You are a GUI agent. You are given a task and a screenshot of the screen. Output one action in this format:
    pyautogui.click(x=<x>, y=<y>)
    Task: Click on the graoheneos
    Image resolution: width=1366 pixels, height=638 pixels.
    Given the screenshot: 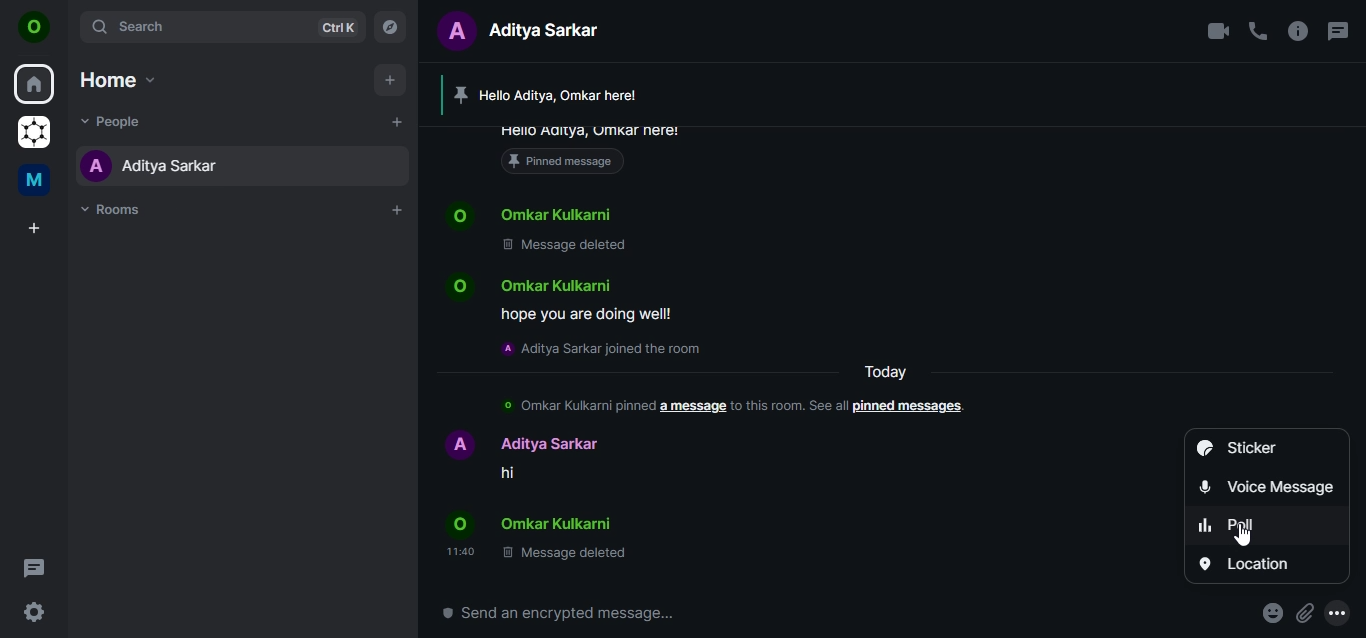 What is the action you would take?
    pyautogui.click(x=34, y=134)
    